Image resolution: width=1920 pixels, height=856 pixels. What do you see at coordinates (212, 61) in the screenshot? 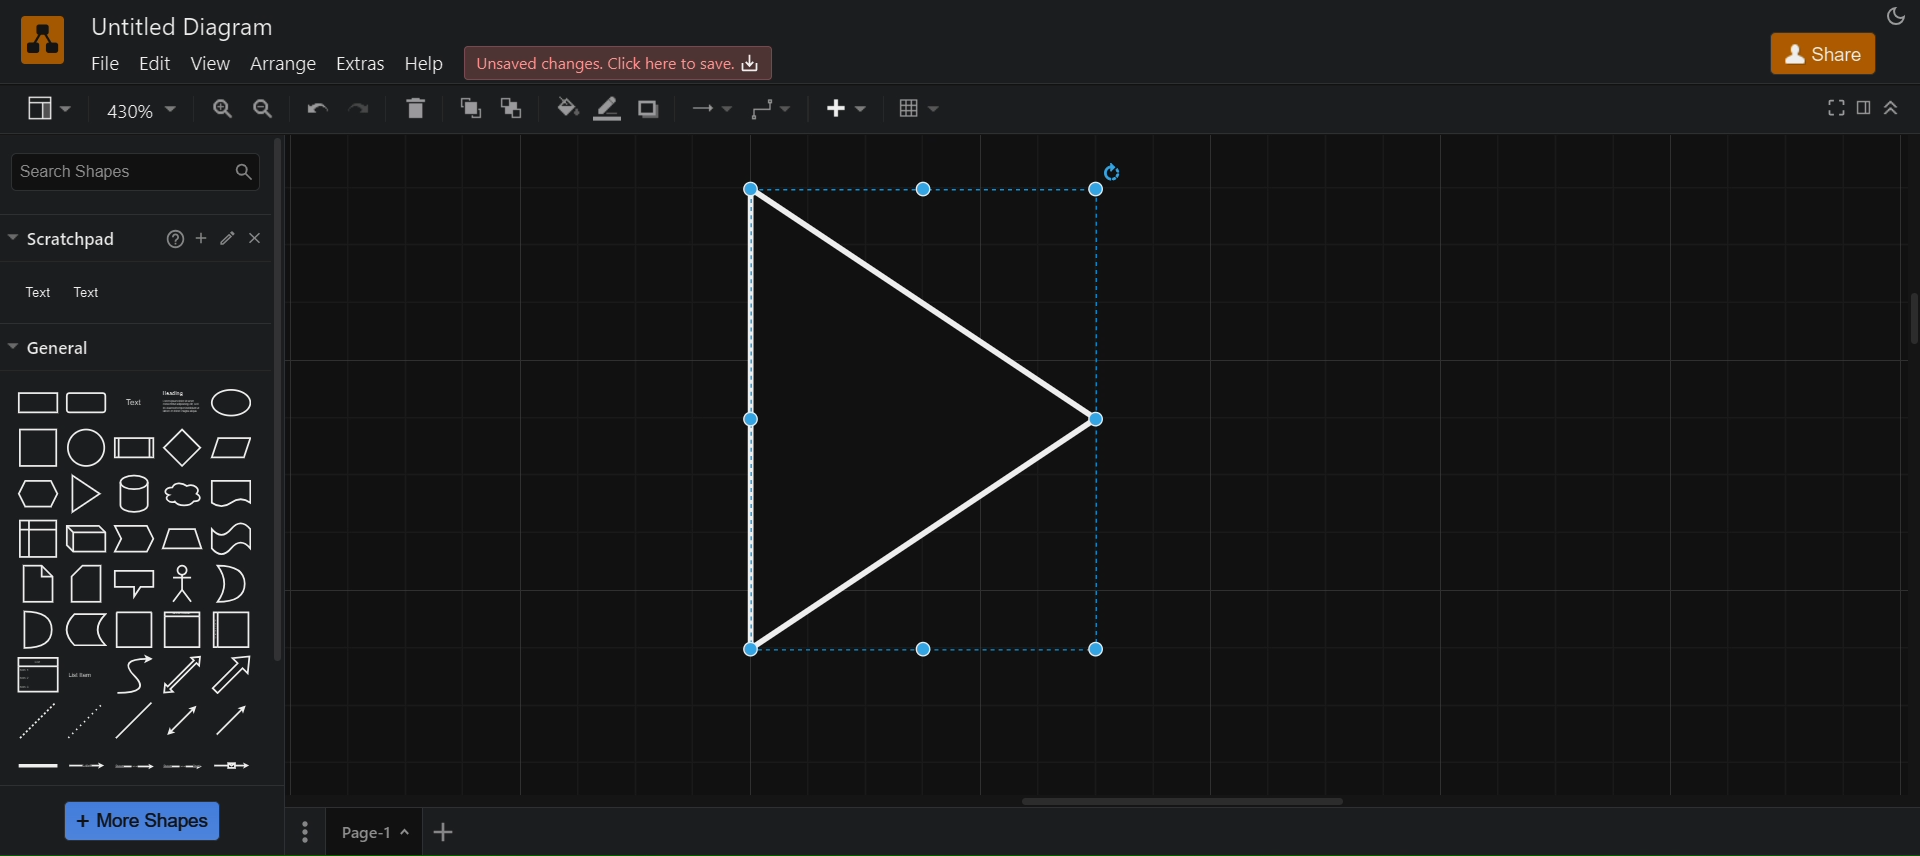
I see `view` at bounding box center [212, 61].